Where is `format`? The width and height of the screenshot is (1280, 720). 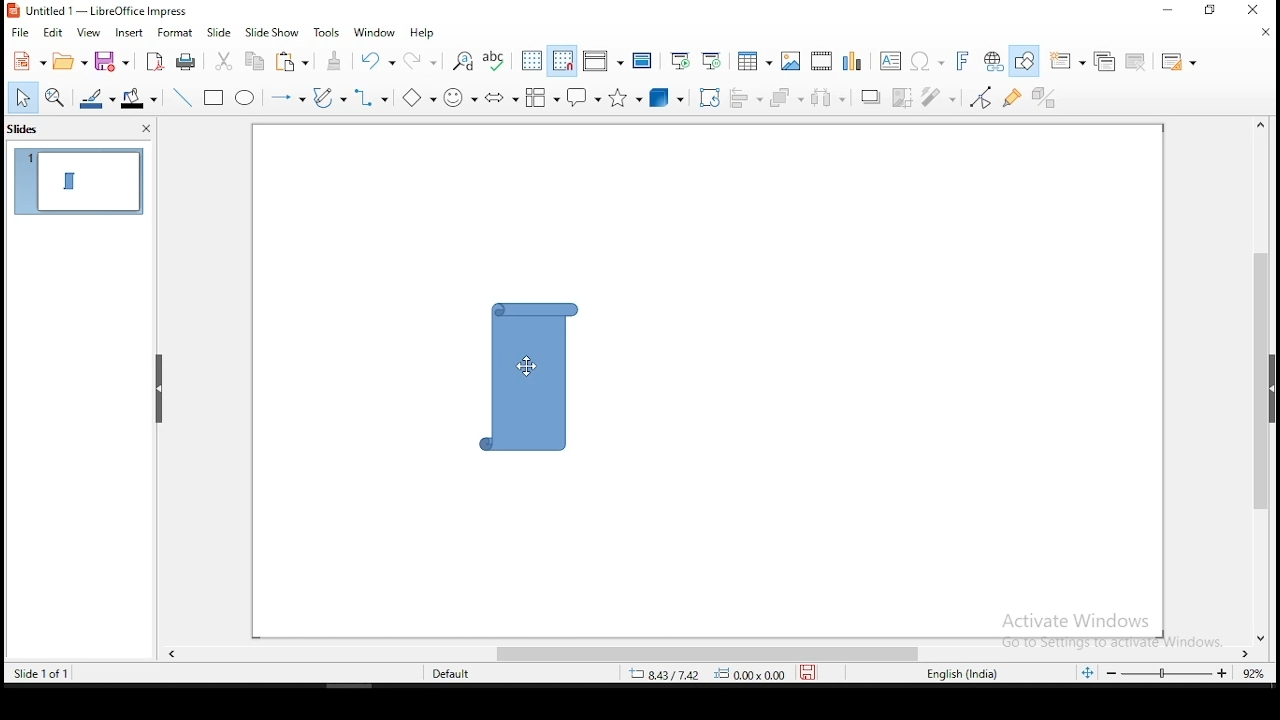 format is located at coordinates (179, 34).